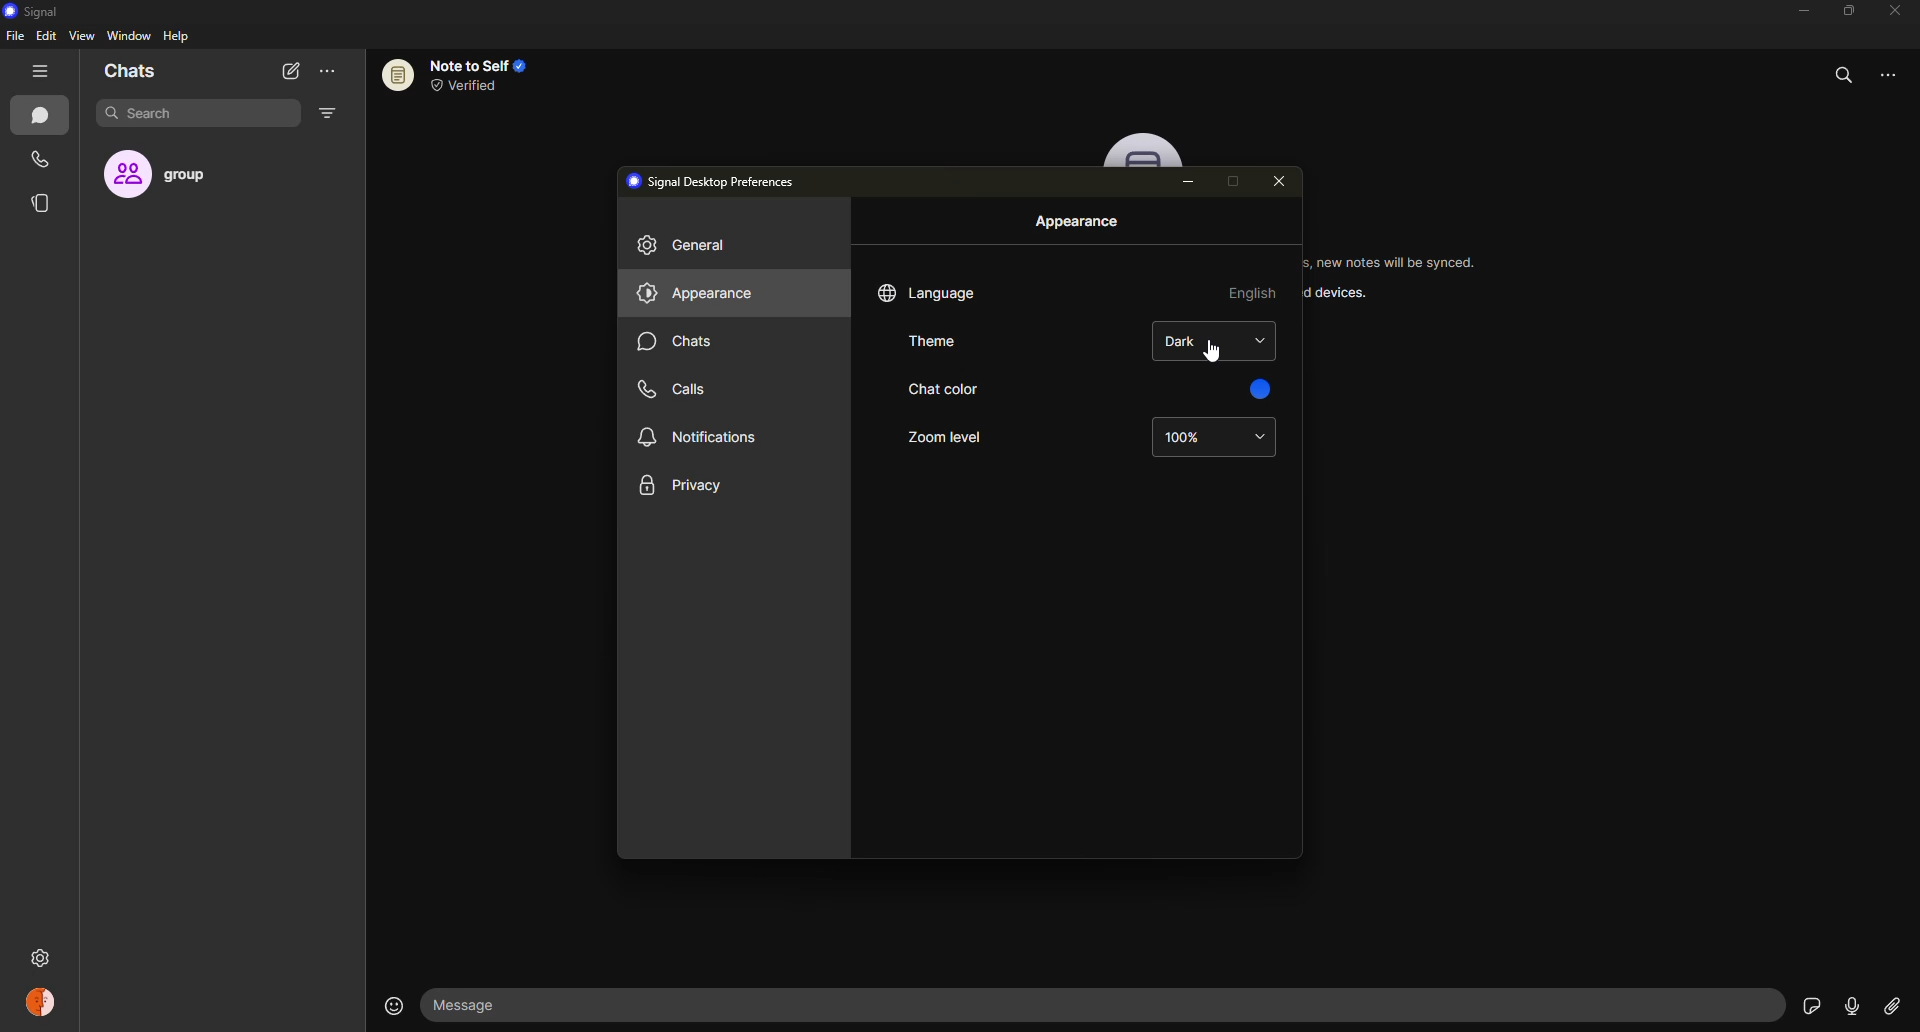  Describe the element at coordinates (937, 342) in the screenshot. I see `theme` at that location.